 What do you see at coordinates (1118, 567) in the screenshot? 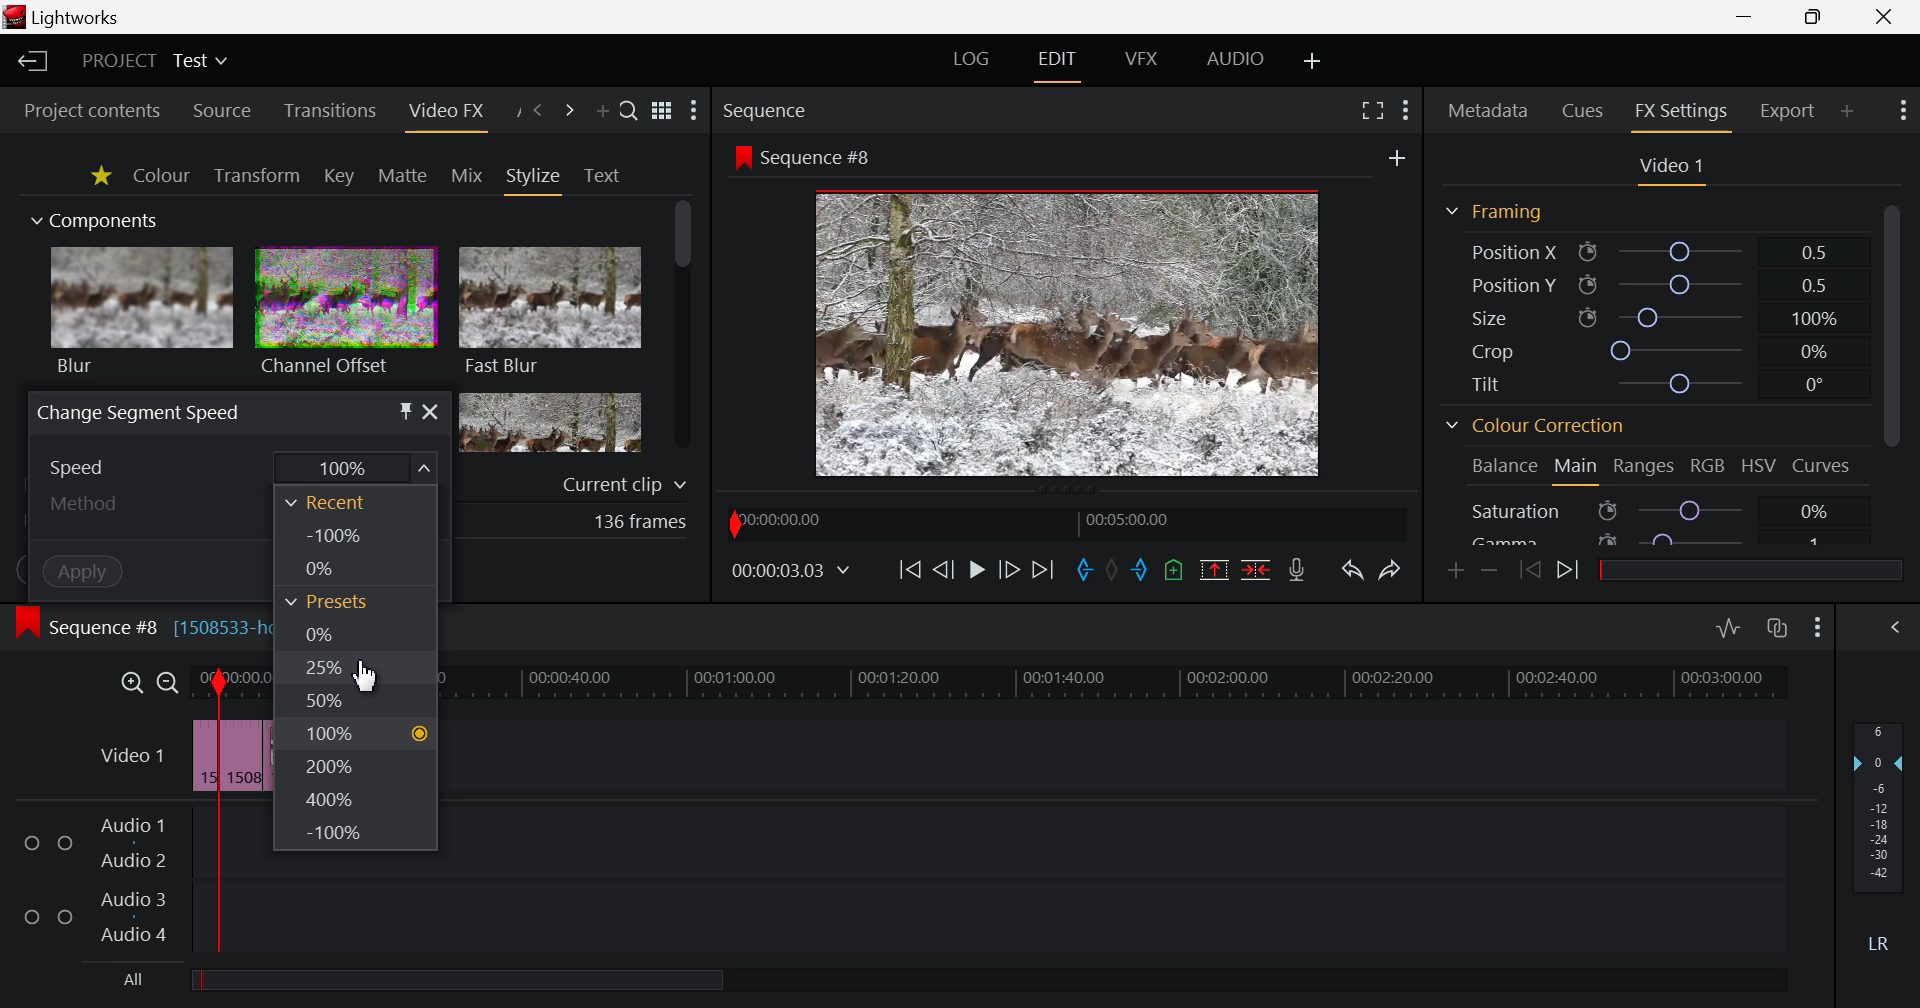
I see `Remove all marks` at bounding box center [1118, 567].